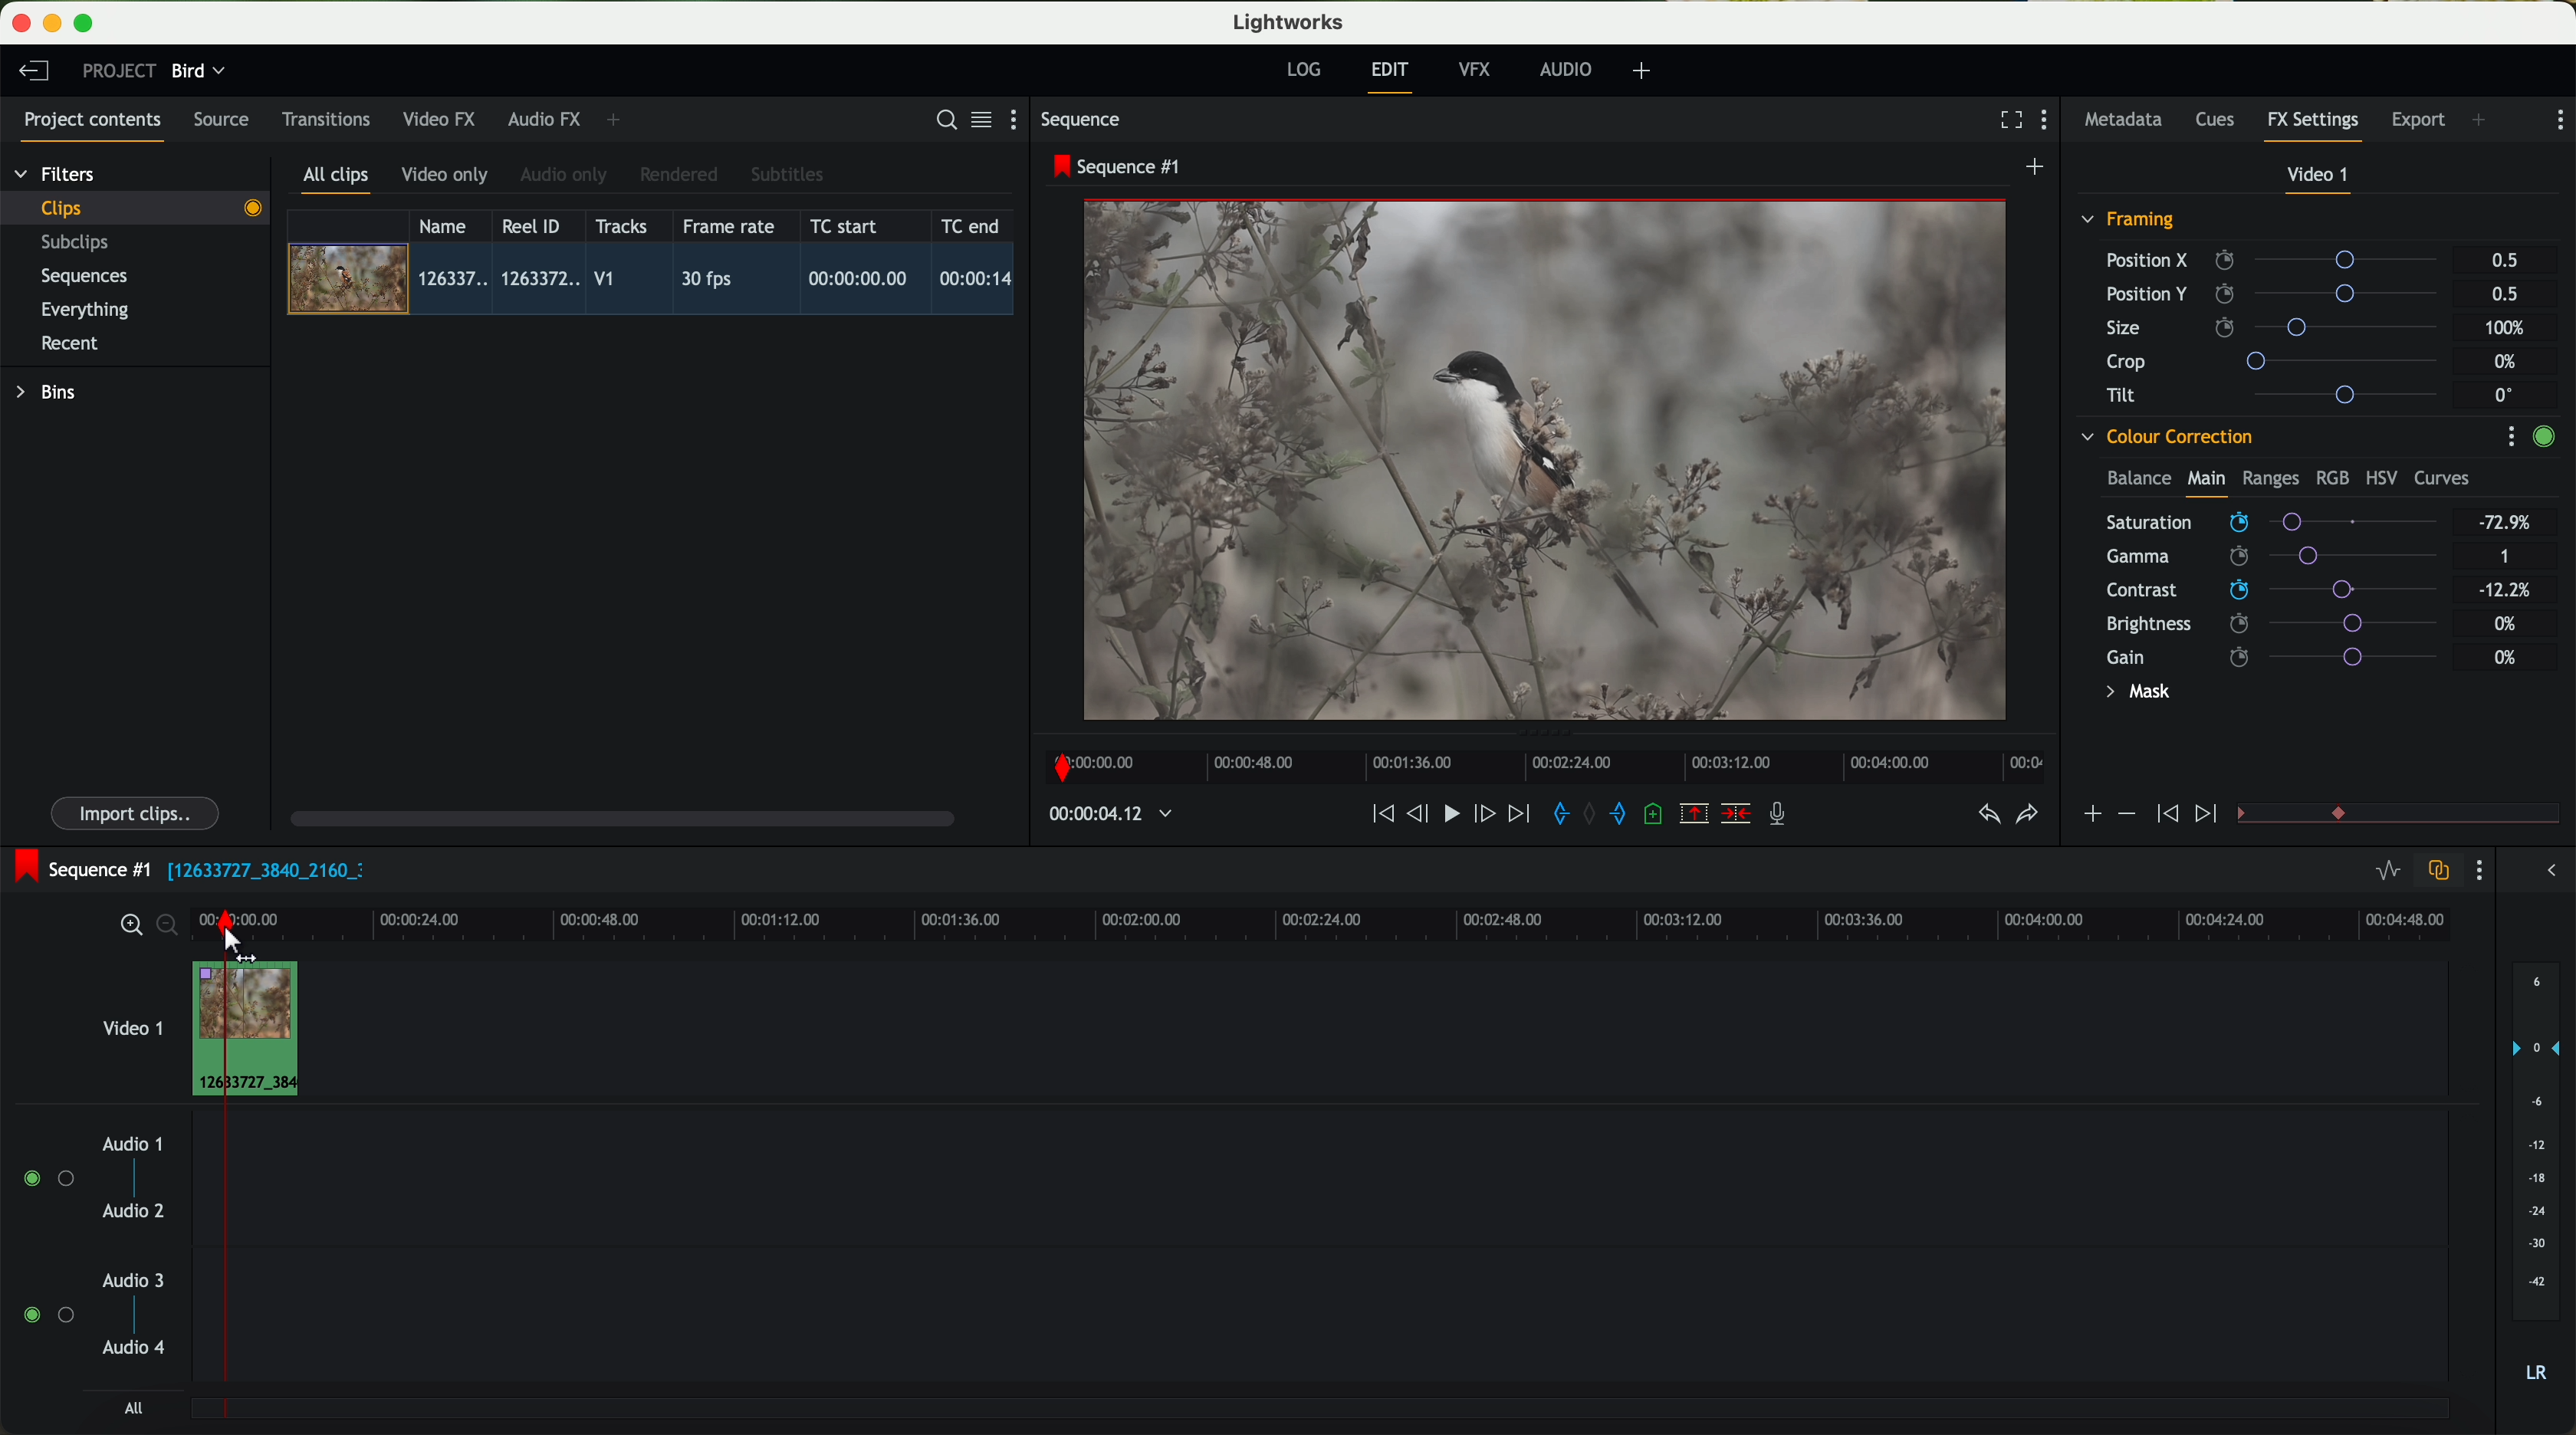 Image resolution: width=2576 pixels, height=1435 pixels. Describe the element at coordinates (86, 310) in the screenshot. I see `everything` at that location.